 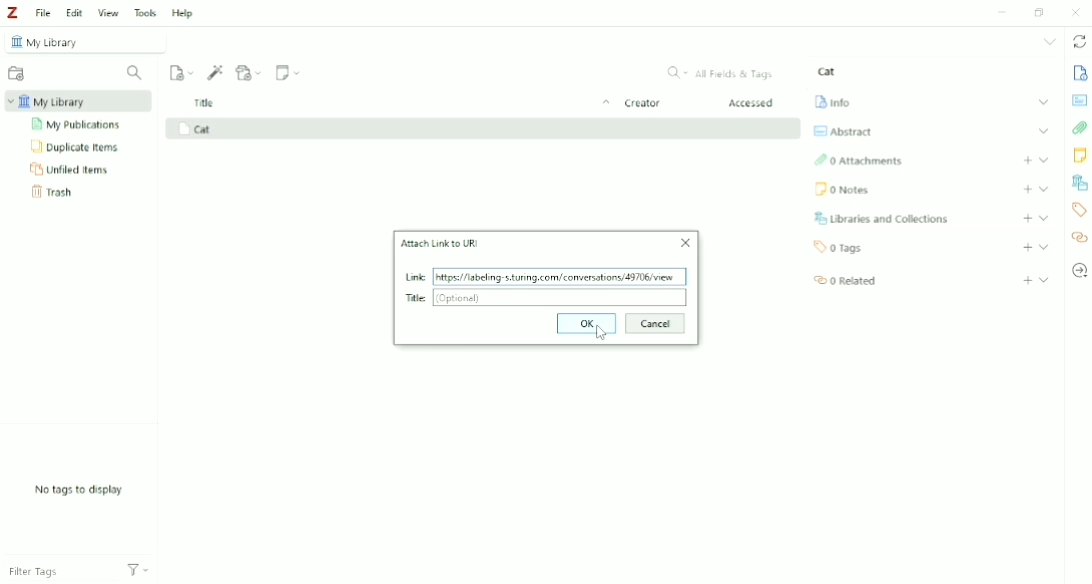 What do you see at coordinates (145, 12) in the screenshot?
I see `Tools` at bounding box center [145, 12].